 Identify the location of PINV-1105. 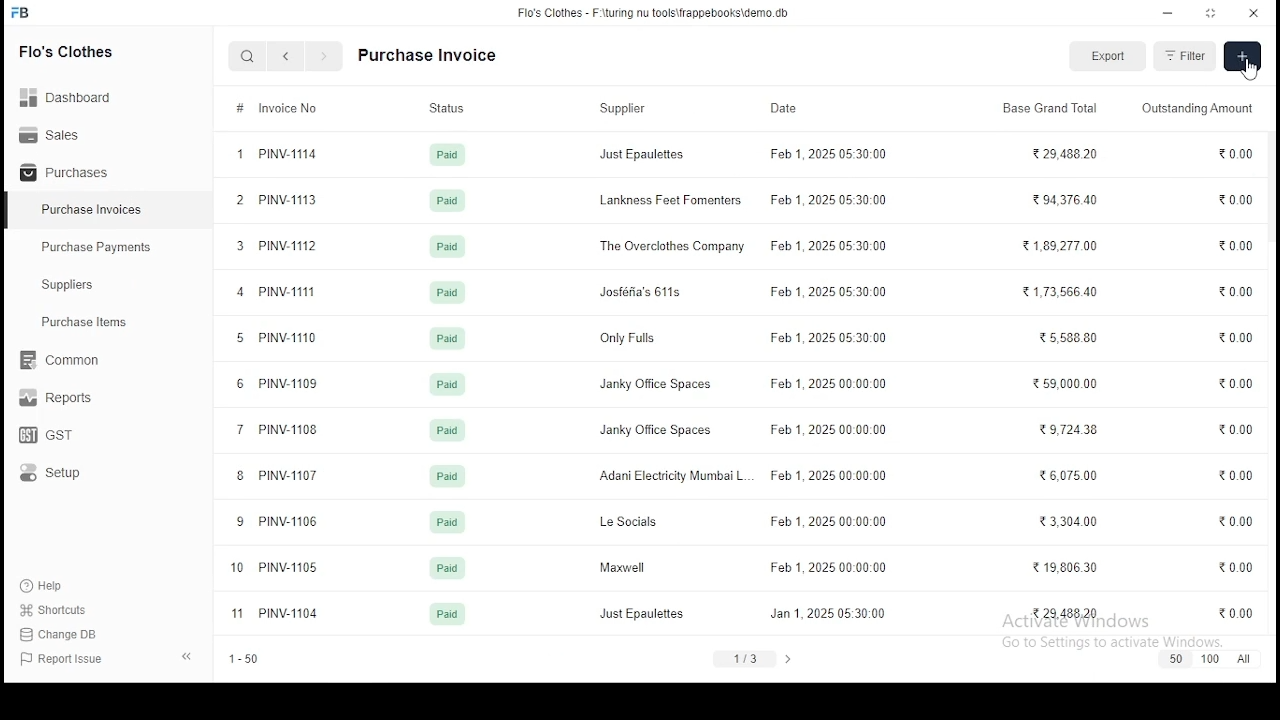
(293, 568).